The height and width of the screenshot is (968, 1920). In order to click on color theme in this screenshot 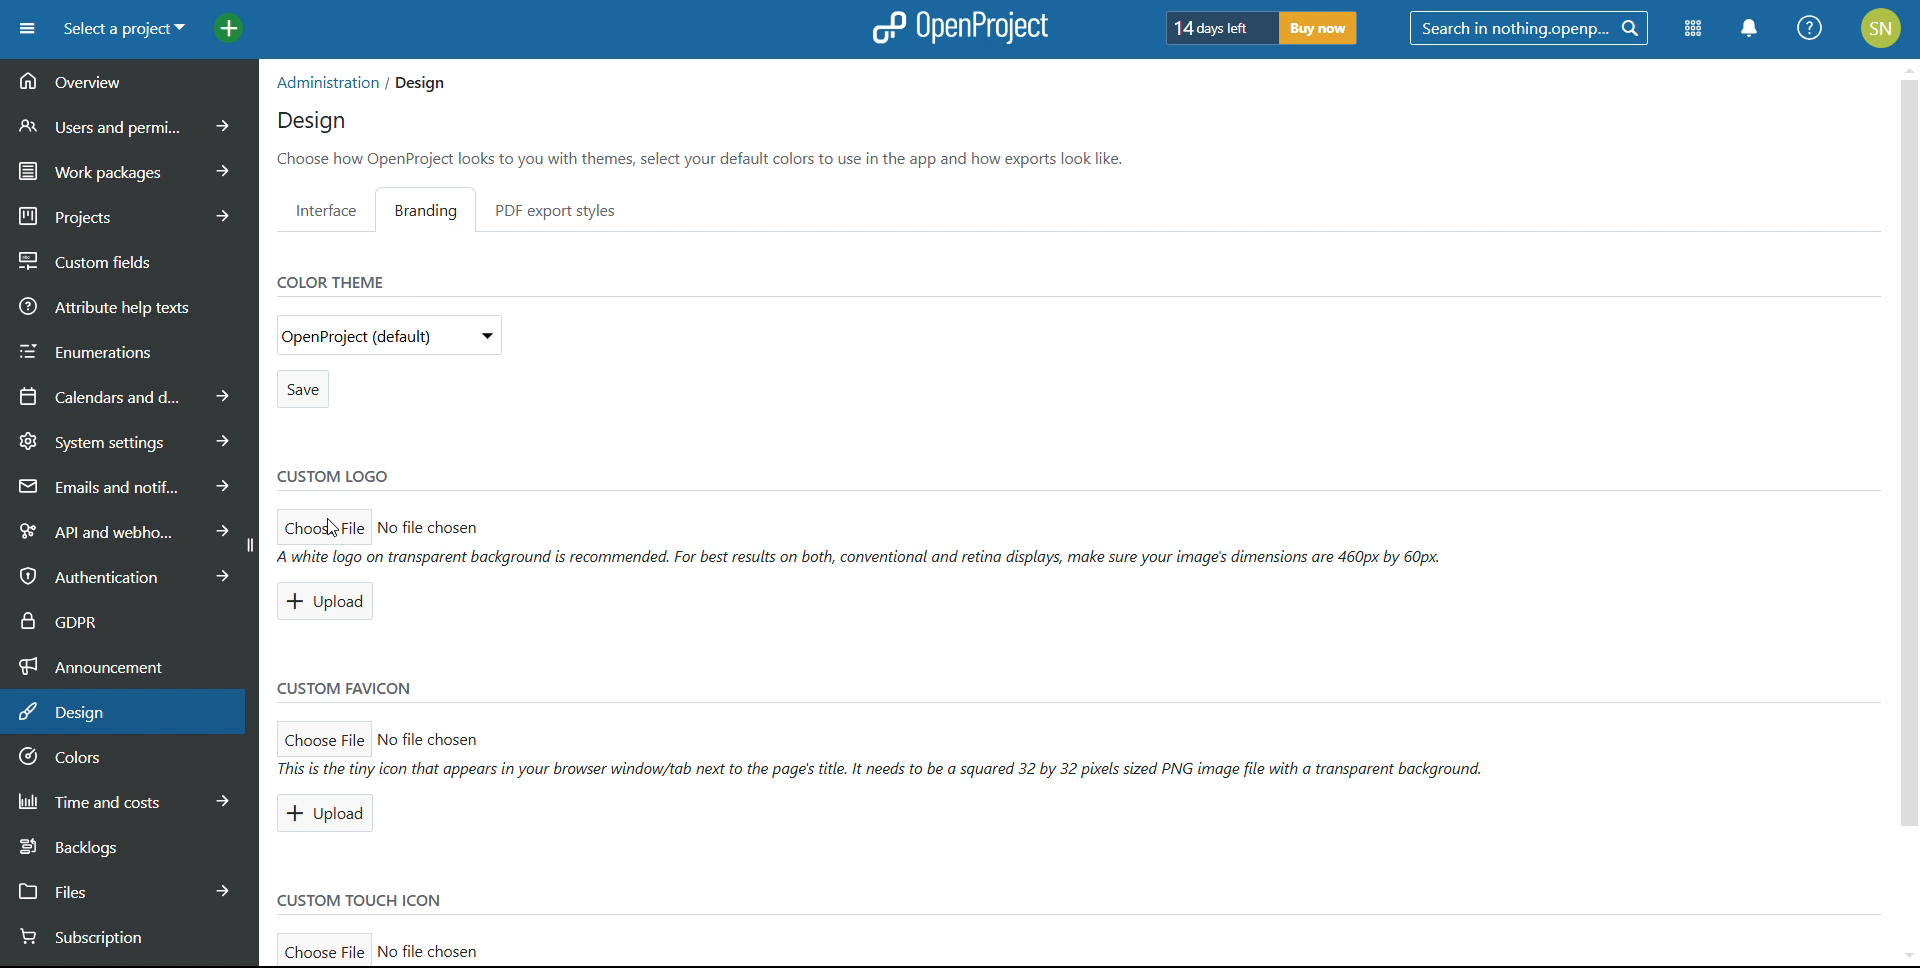, I will do `click(328, 281)`.